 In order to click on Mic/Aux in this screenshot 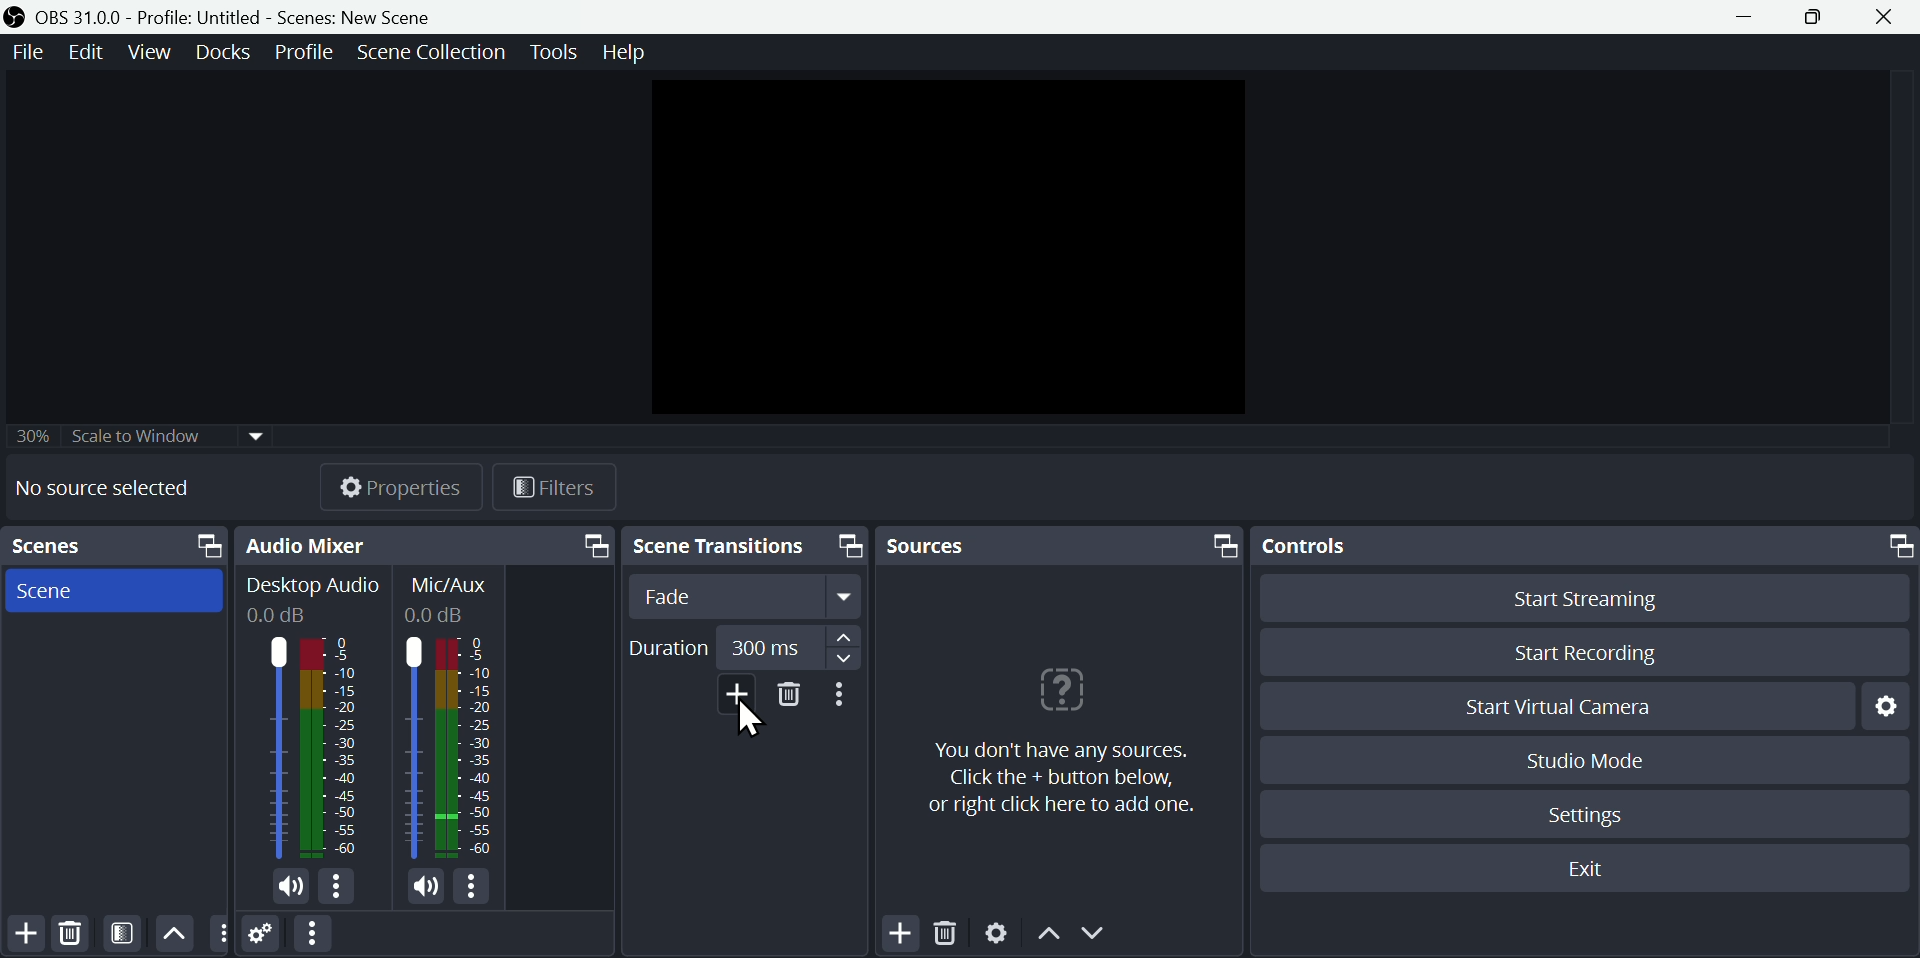, I will do `click(448, 595)`.